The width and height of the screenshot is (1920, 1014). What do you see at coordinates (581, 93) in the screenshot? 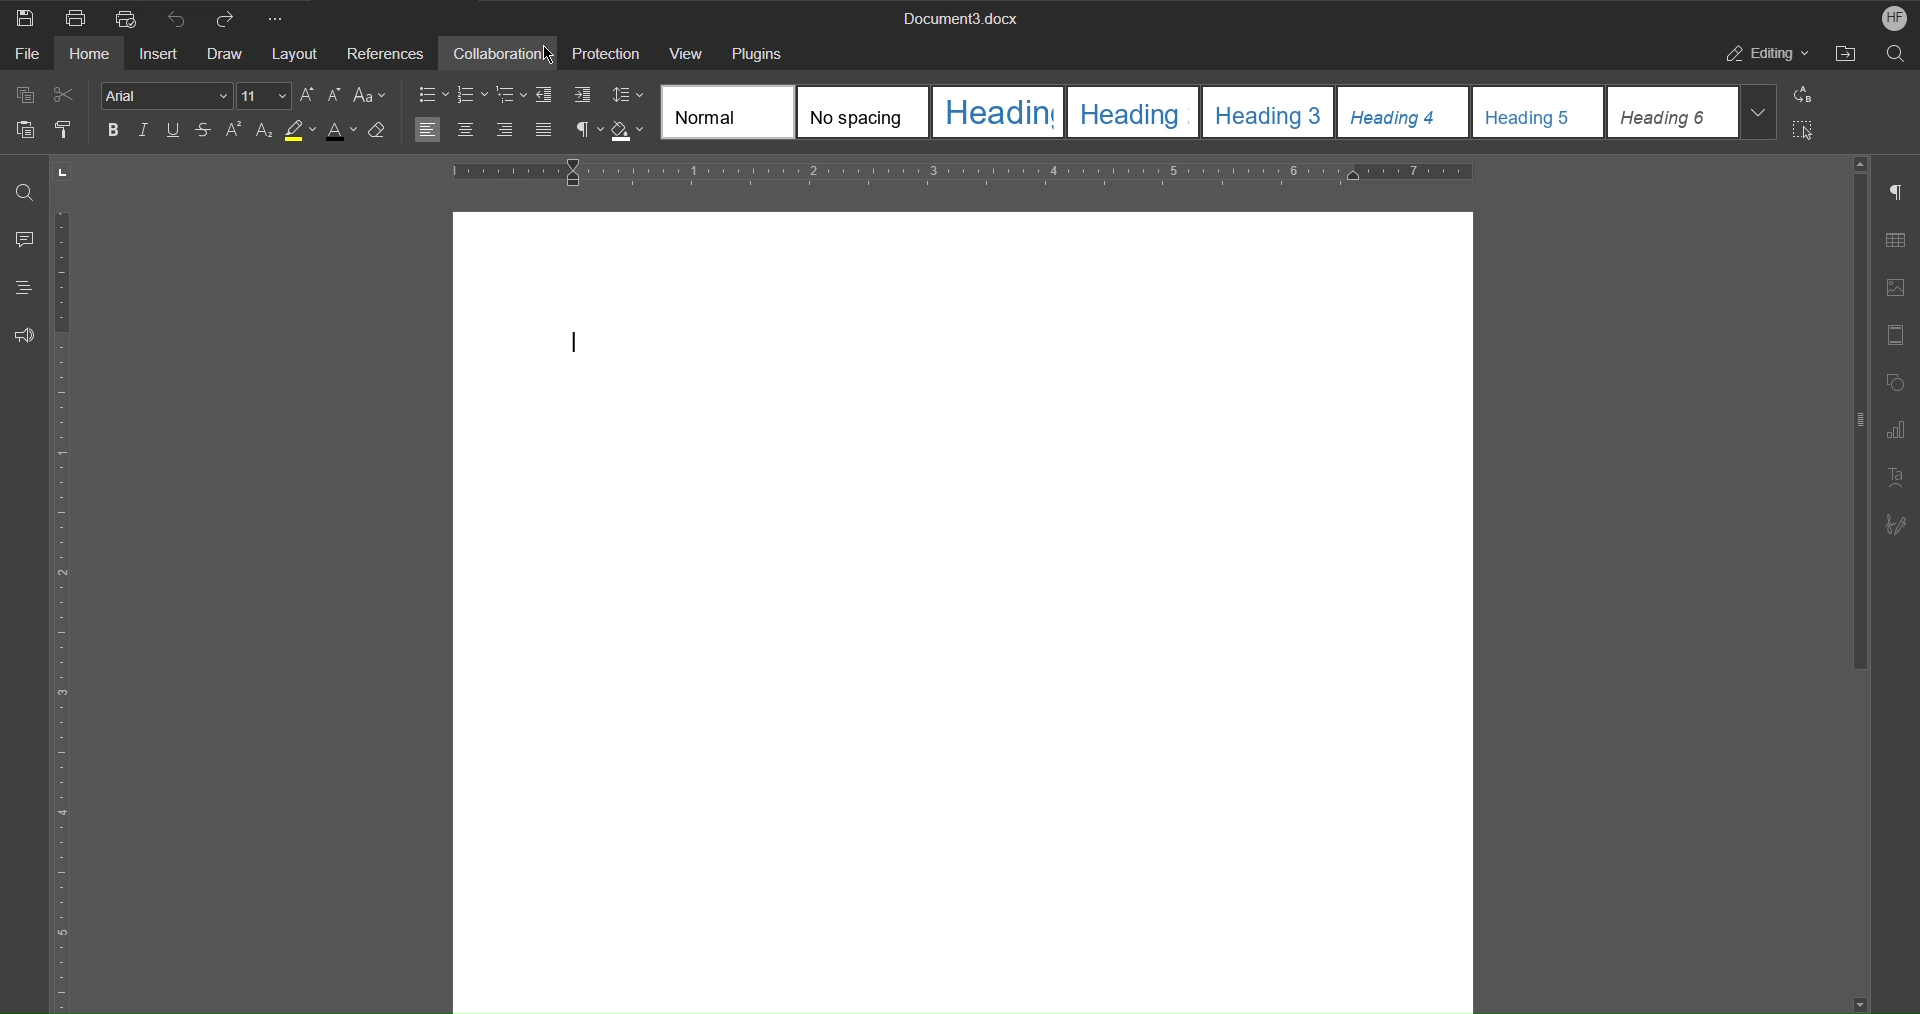
I see `Increase indent` at bounding box center [581, 93].